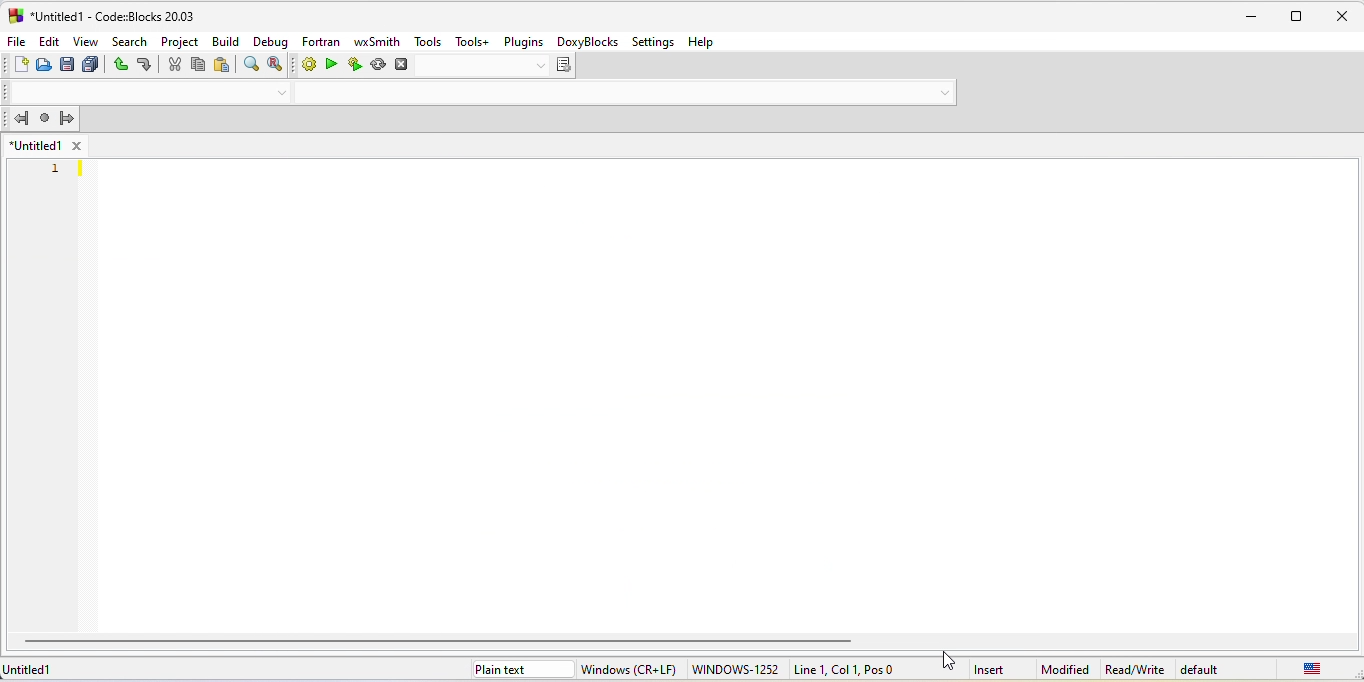 The width and height of the screenshot is (1364, 682). What do you see at coordinates (14, 41) in the screenshot?
I see `file` at bounding box center [14, 41].